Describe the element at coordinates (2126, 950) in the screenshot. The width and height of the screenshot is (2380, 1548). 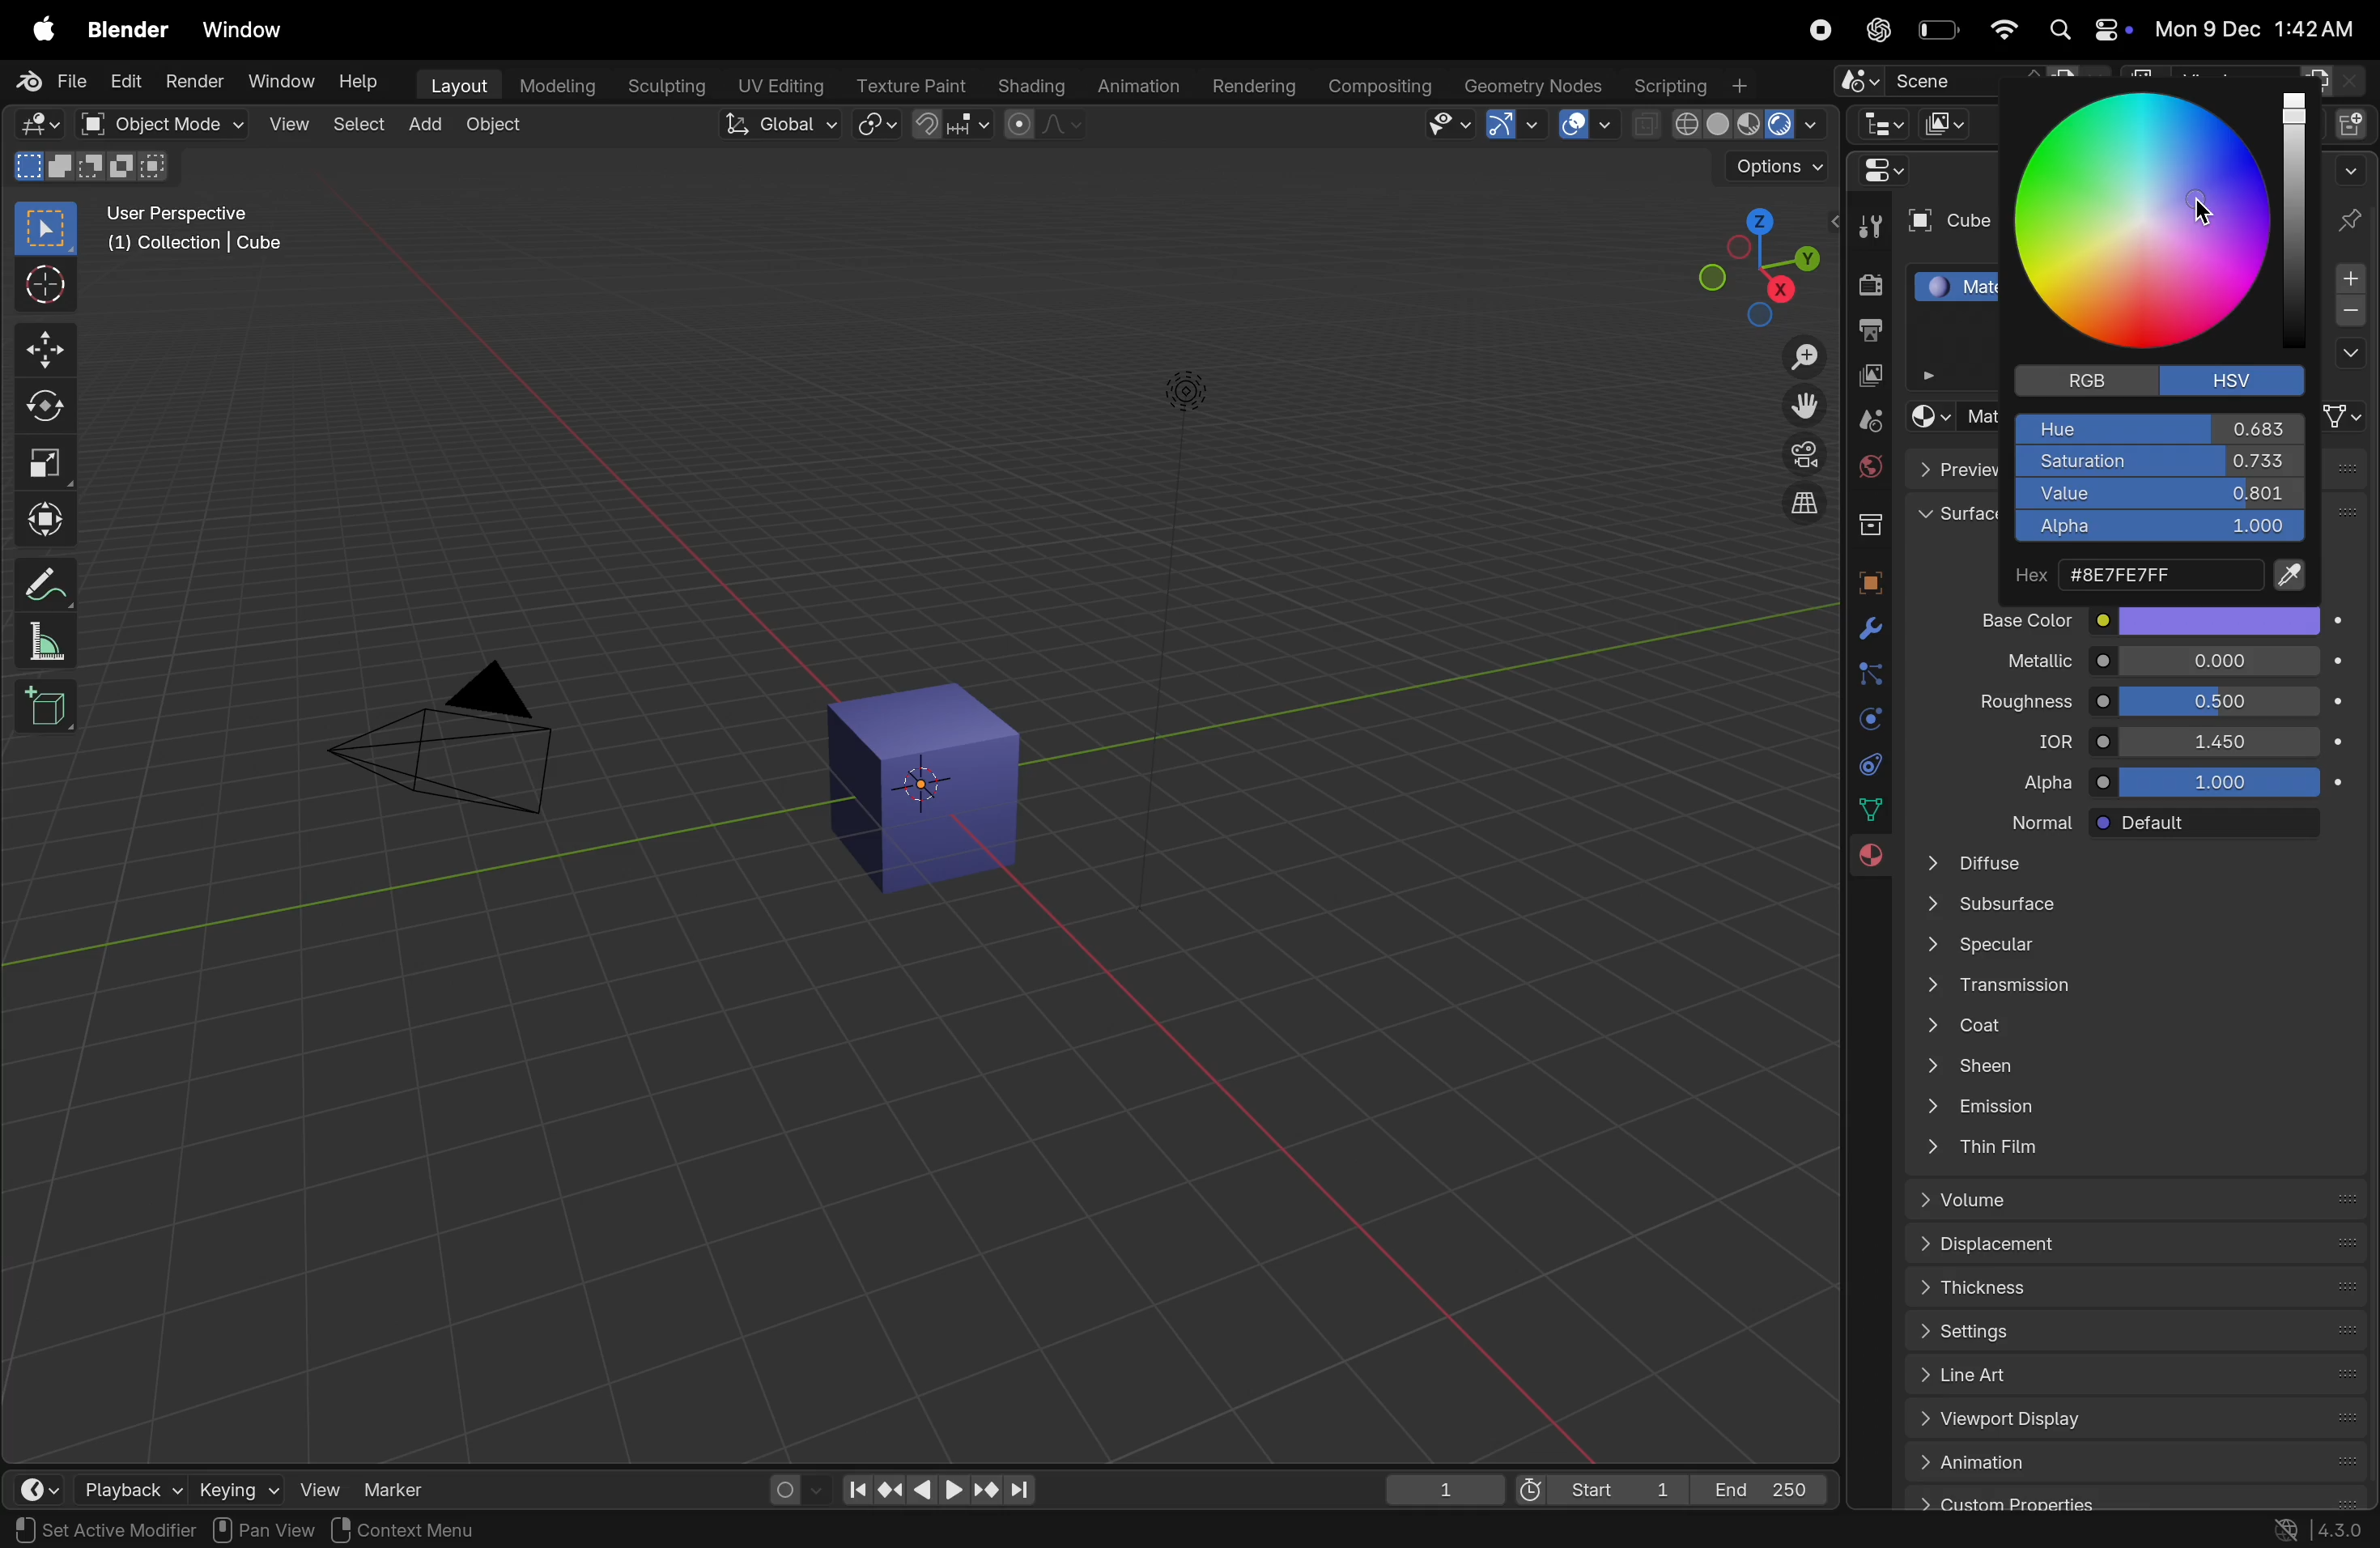
I see `Spectular` at that location.